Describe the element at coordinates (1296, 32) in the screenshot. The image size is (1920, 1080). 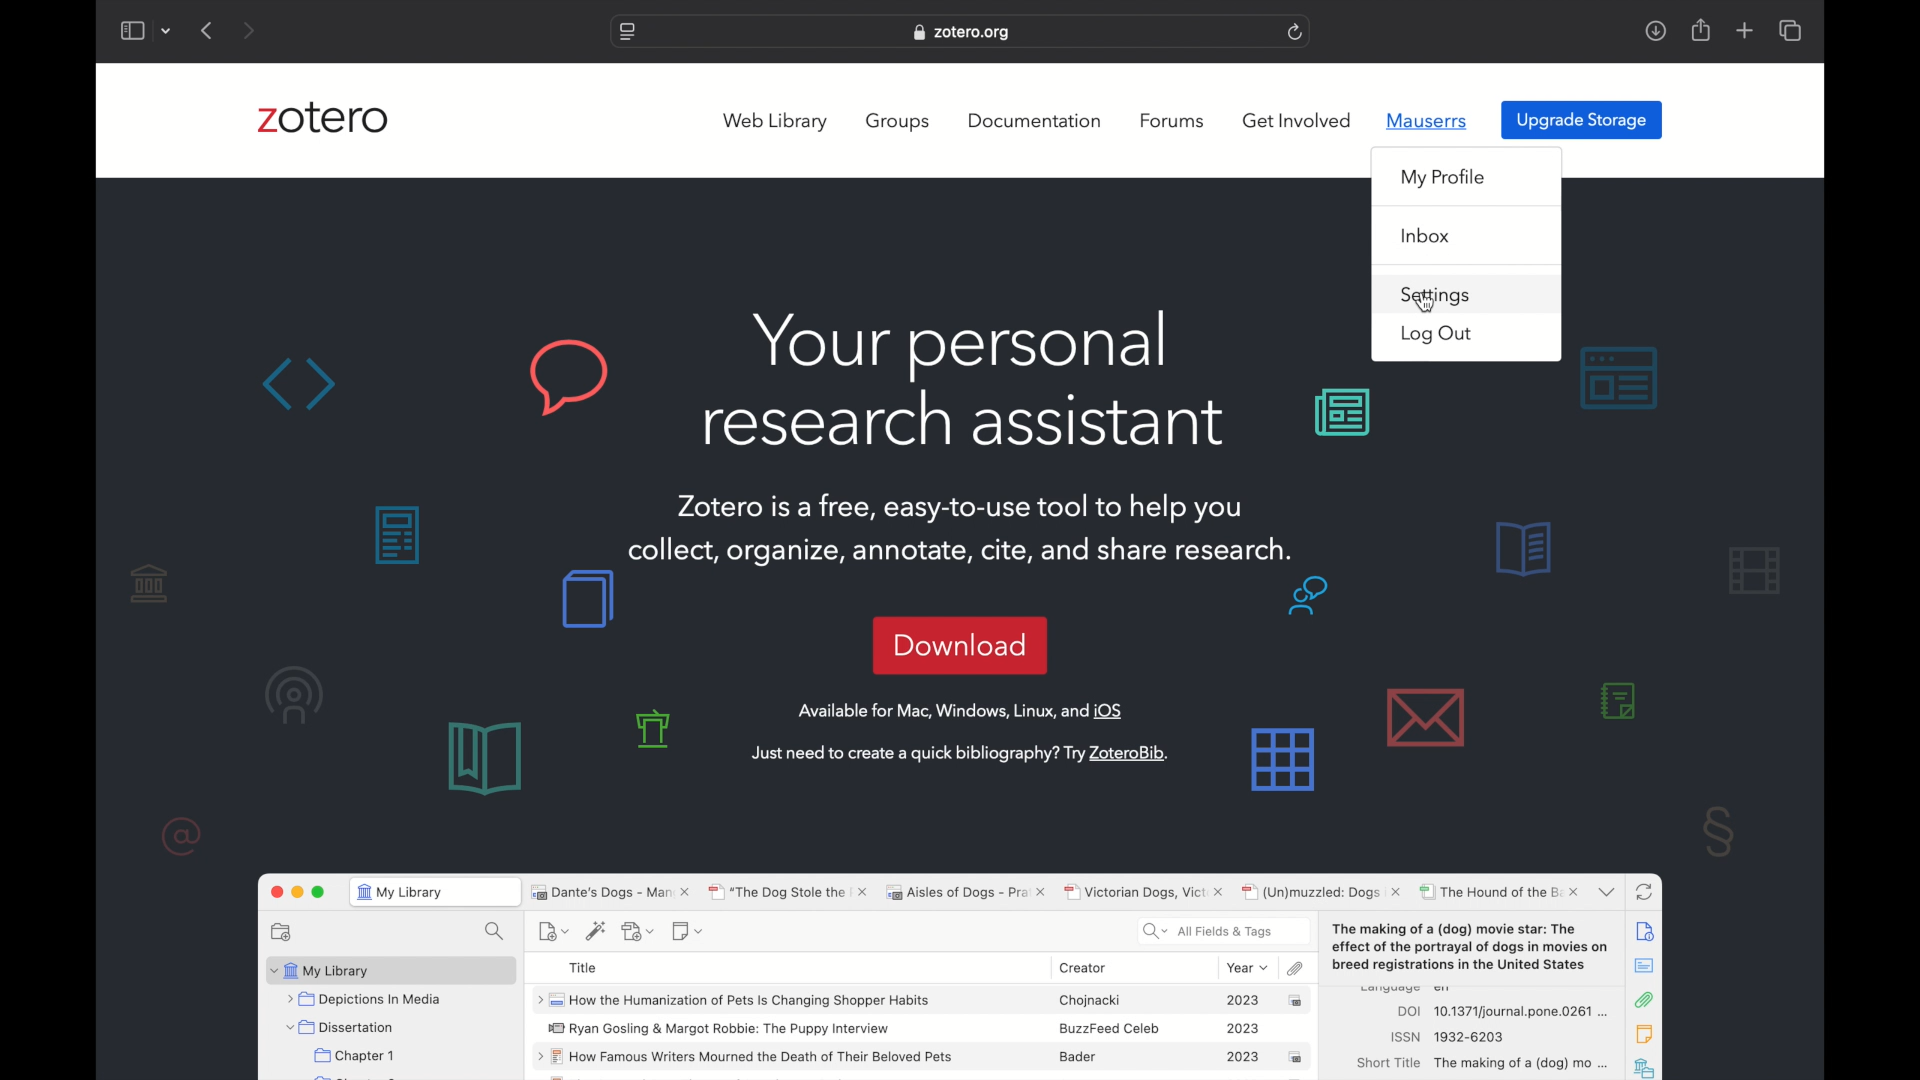
I see `refresh` at that location.